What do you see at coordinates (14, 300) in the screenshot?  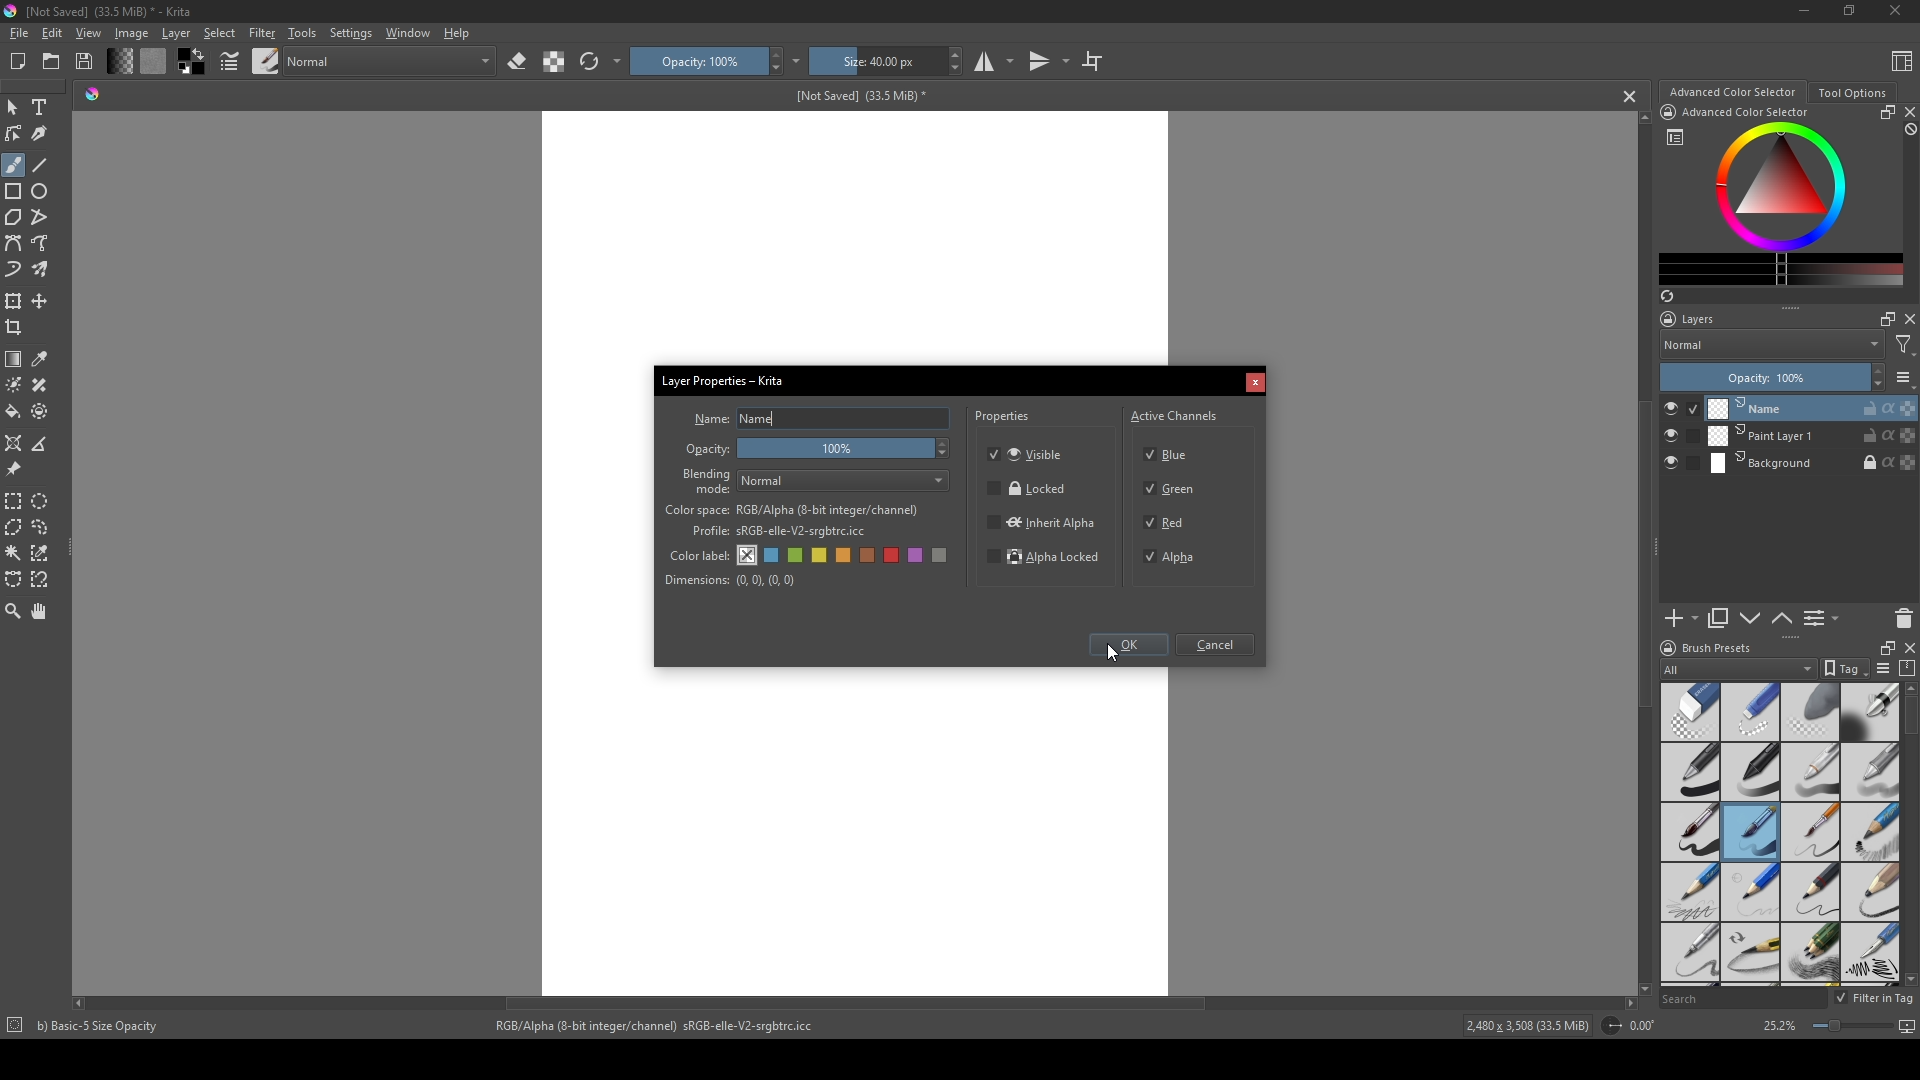 I see `transform` at bounding box center [14, 300].